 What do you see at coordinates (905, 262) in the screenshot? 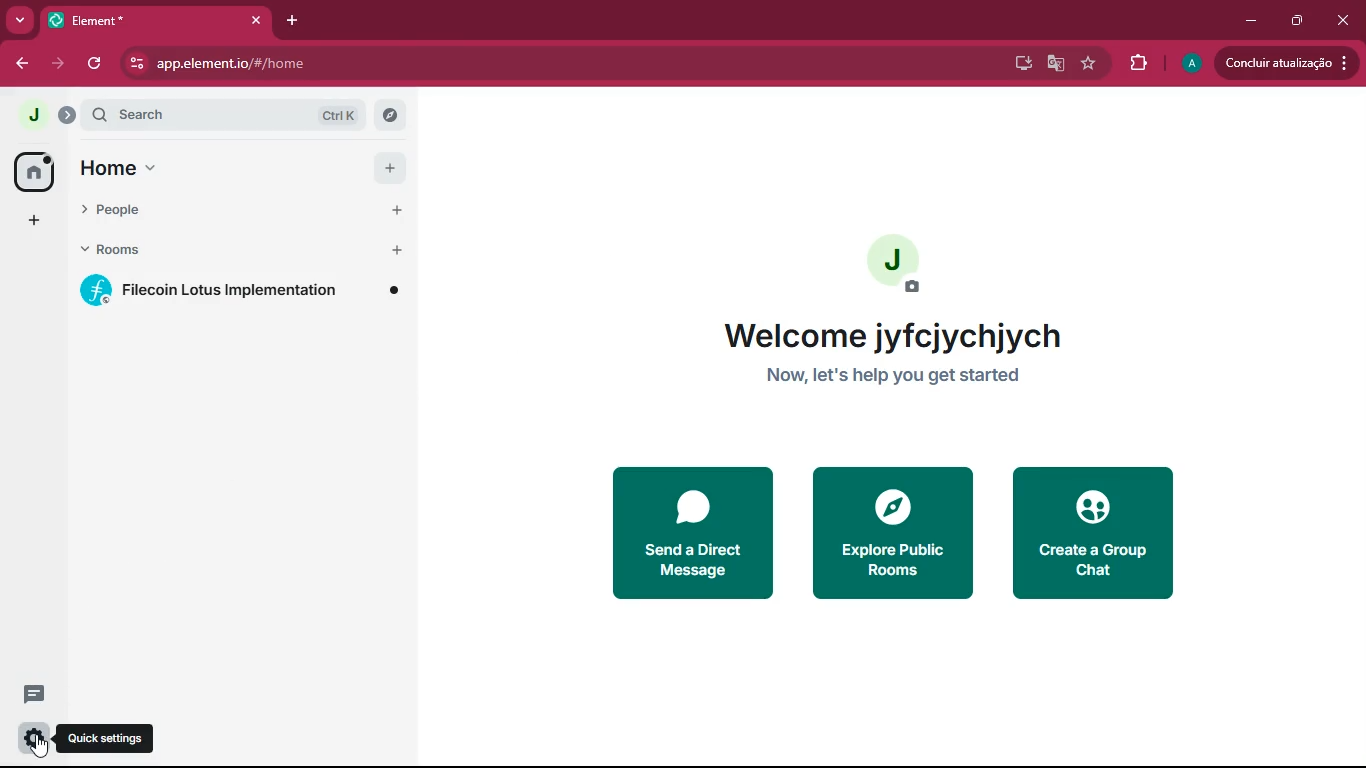
I see `profile picture` at bounding box center [905, 262].